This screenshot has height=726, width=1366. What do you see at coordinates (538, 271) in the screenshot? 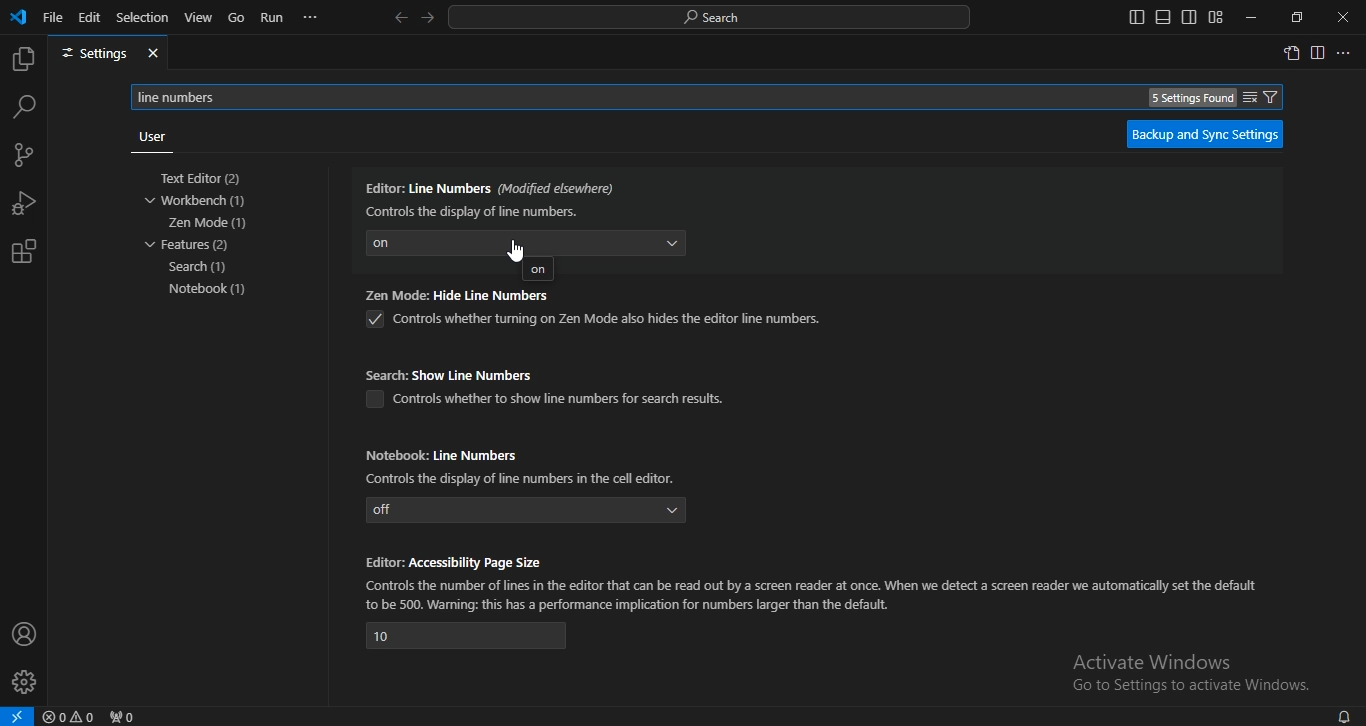
I see `on` at bounding box center [538, 271].